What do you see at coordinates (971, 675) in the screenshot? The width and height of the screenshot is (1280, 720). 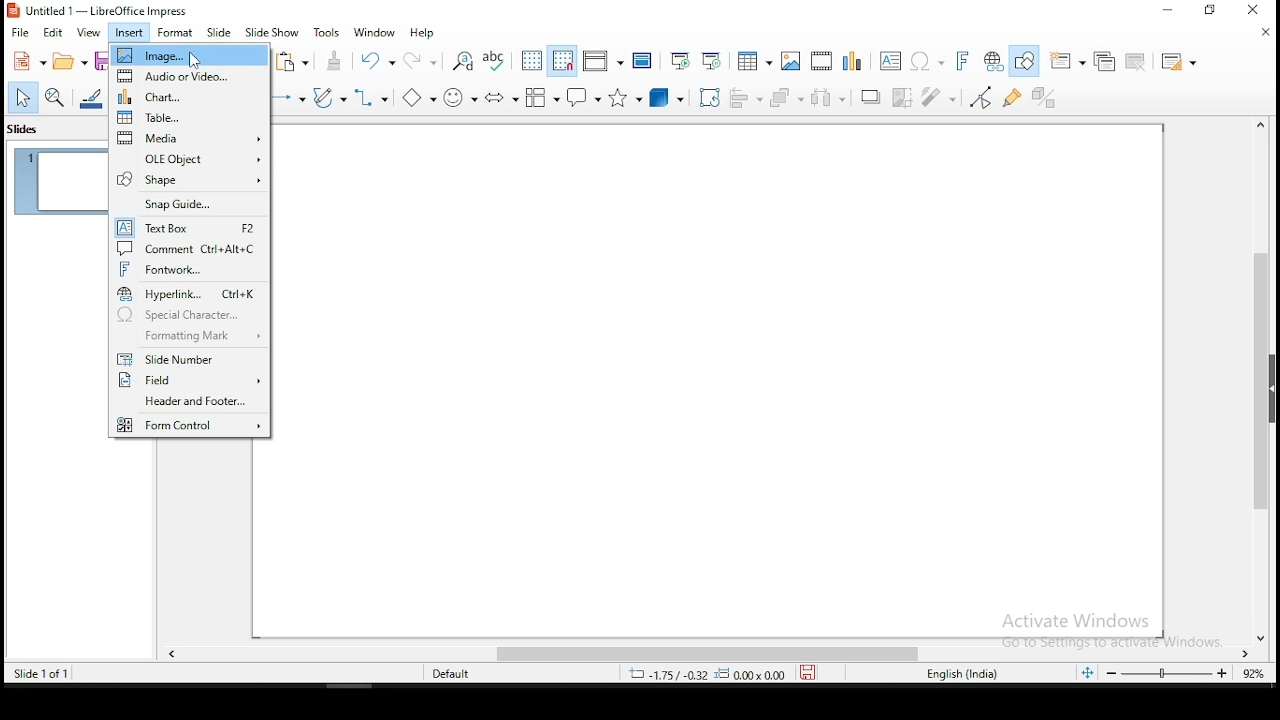 I see `english (india)` at bounding box center [971, 675].